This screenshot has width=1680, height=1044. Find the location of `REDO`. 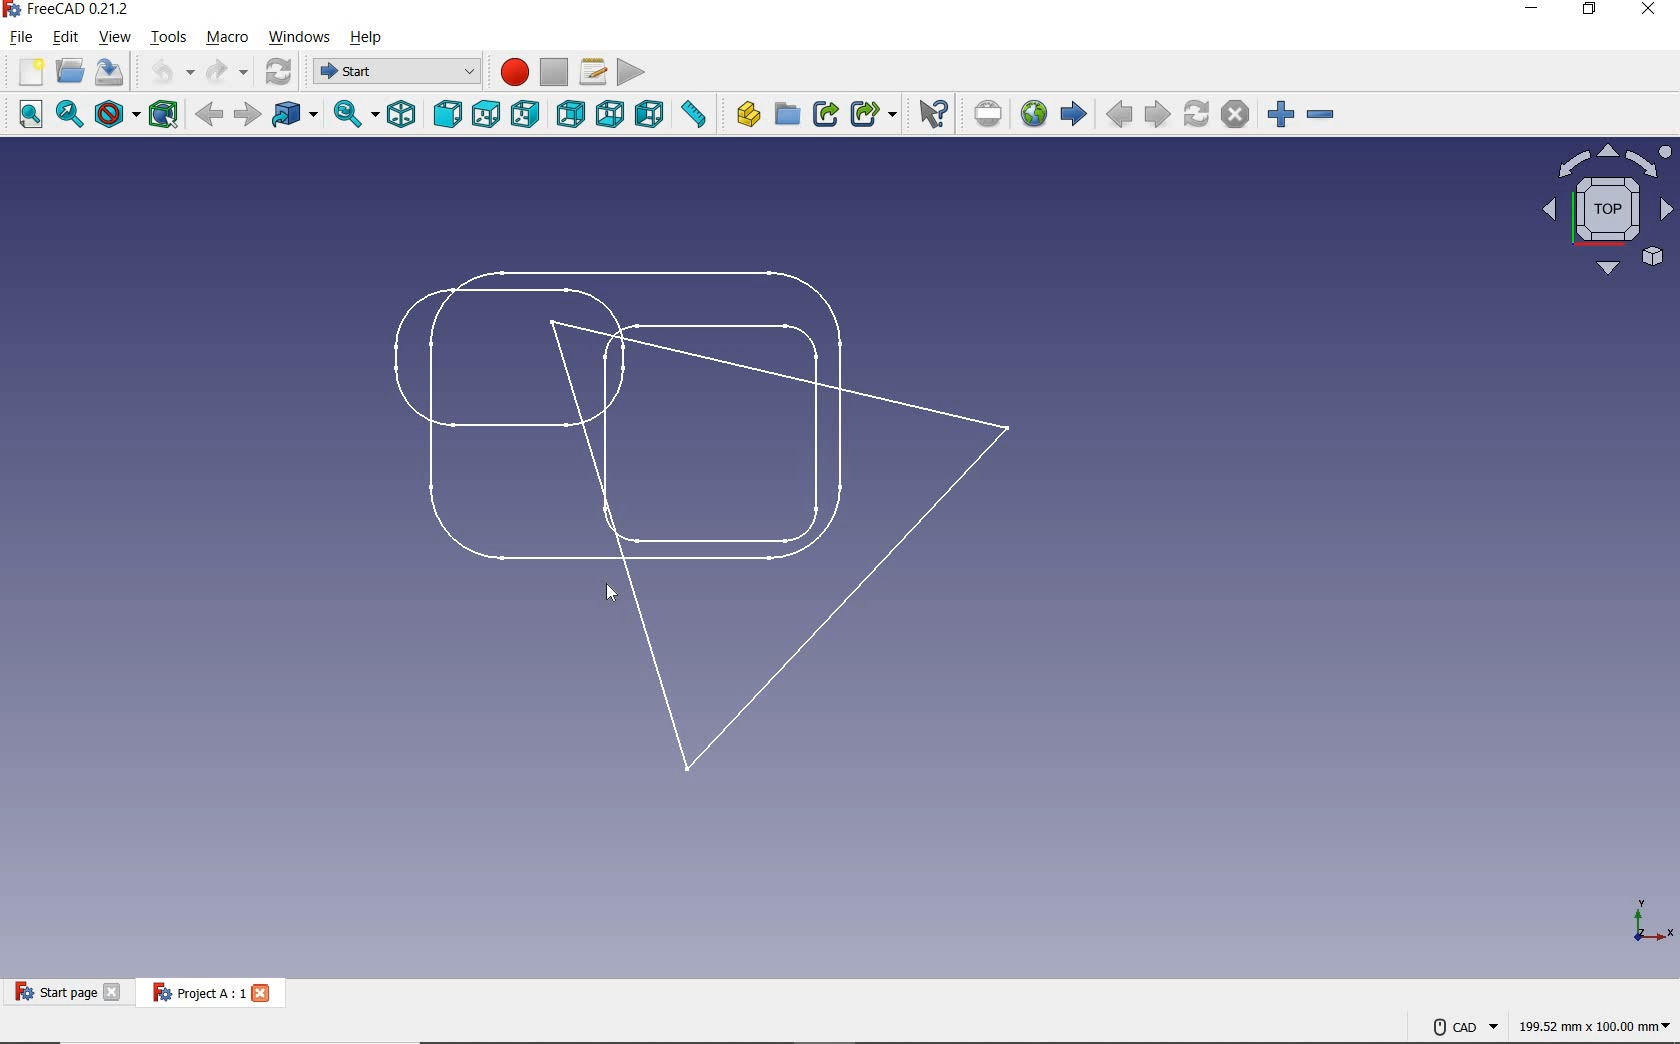

REDO is located at coordinates (228, 74).